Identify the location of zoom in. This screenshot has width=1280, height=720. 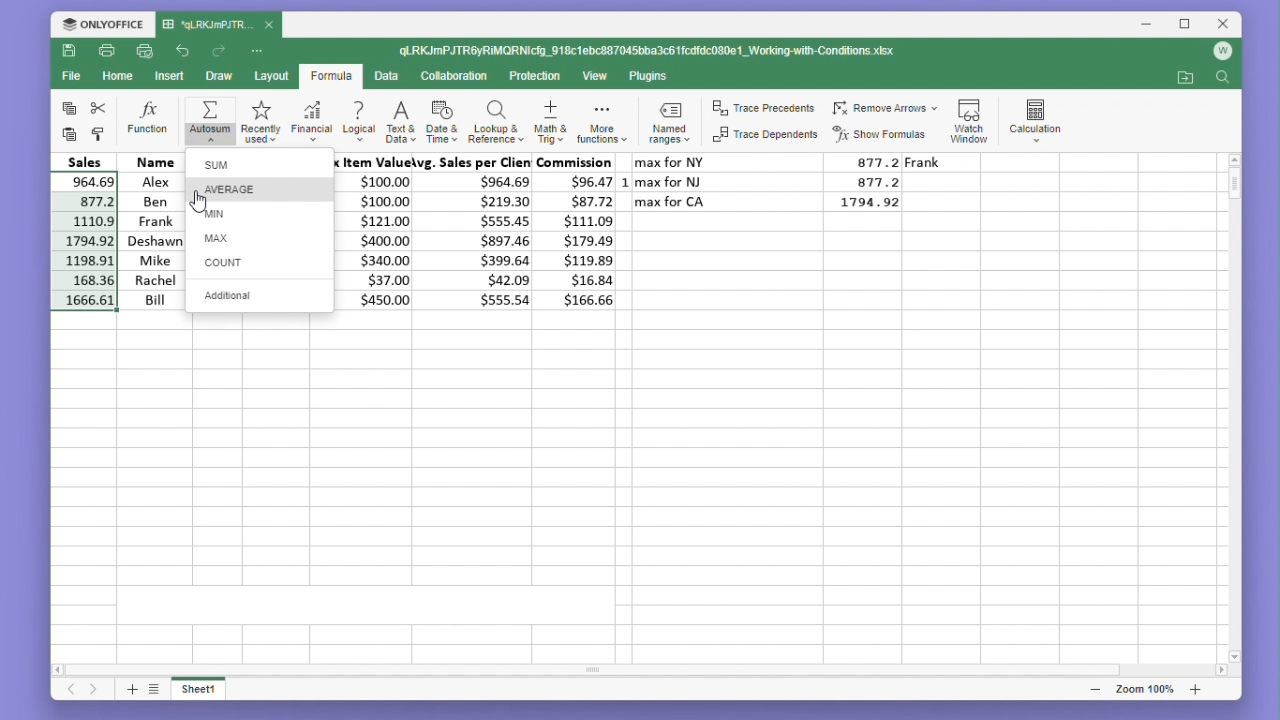
(1195, 689).